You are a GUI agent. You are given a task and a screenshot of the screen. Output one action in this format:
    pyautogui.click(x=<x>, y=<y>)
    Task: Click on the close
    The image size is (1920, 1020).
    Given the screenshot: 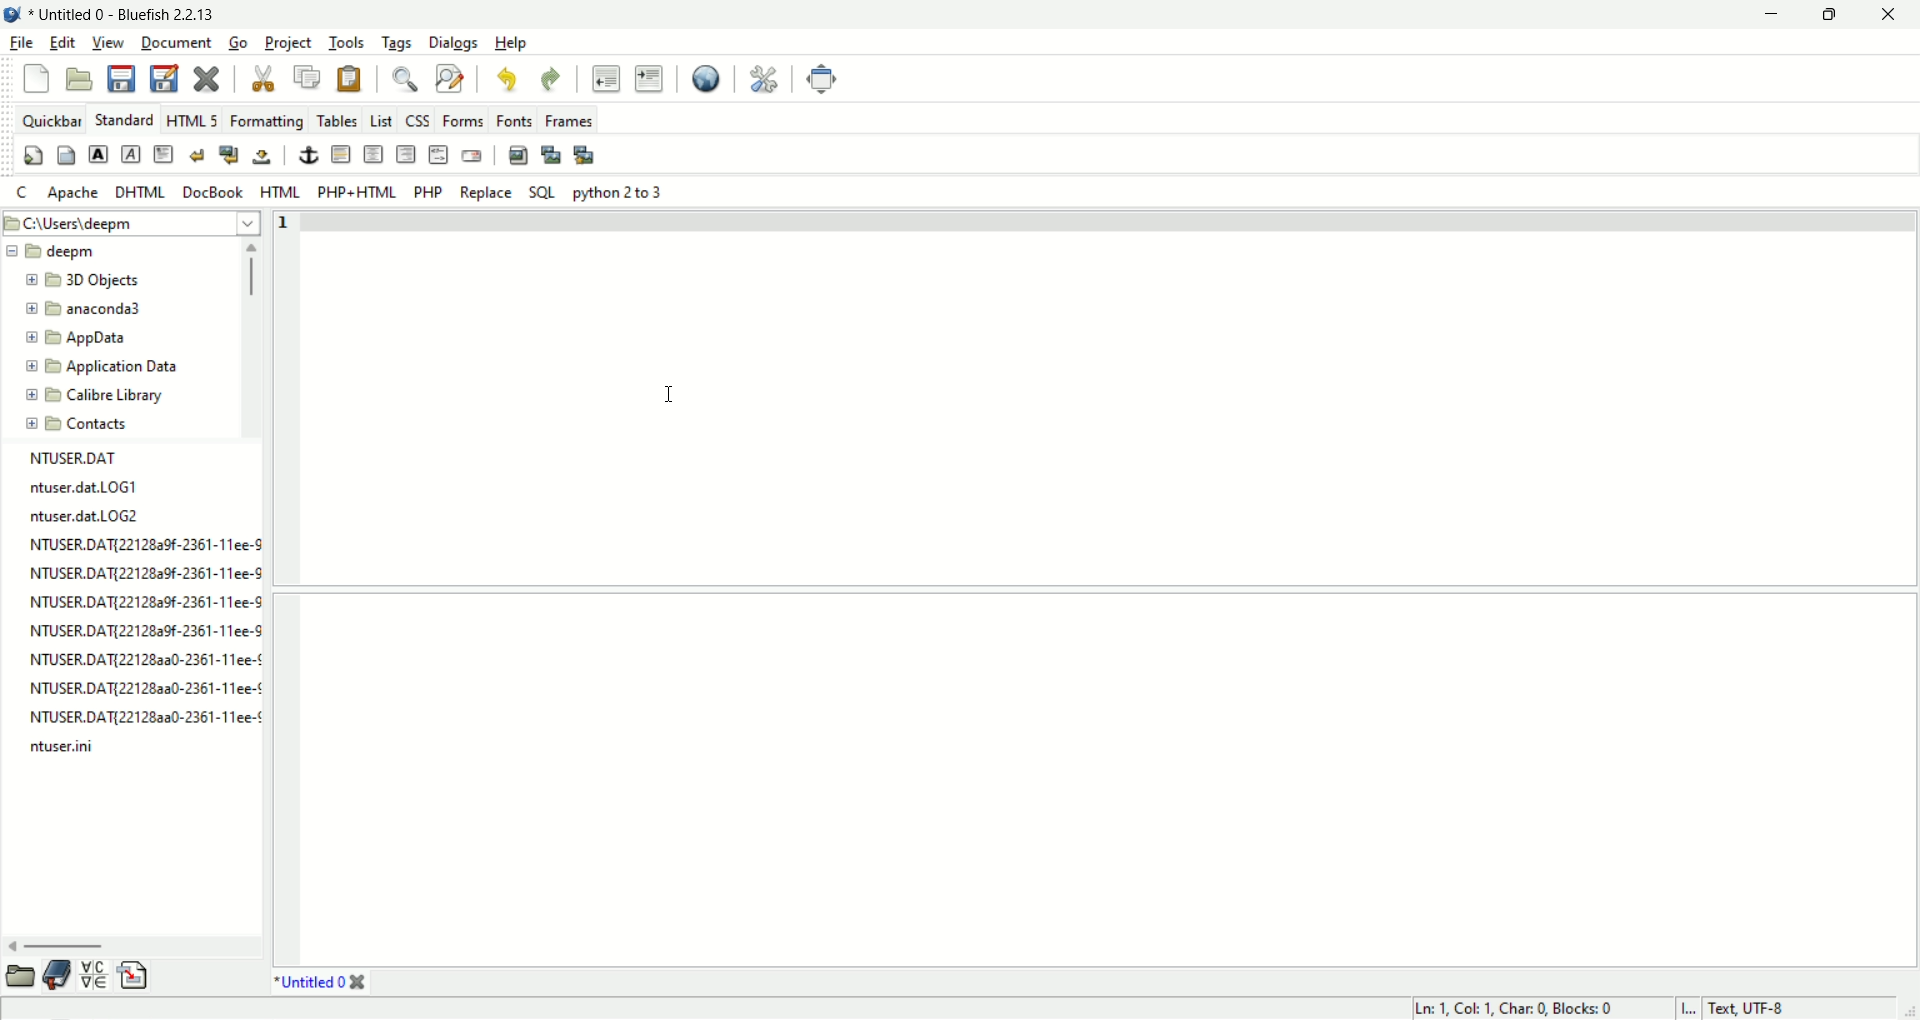 What is the action you would take?
    pyautogui.click(x=1895, y=14)
    